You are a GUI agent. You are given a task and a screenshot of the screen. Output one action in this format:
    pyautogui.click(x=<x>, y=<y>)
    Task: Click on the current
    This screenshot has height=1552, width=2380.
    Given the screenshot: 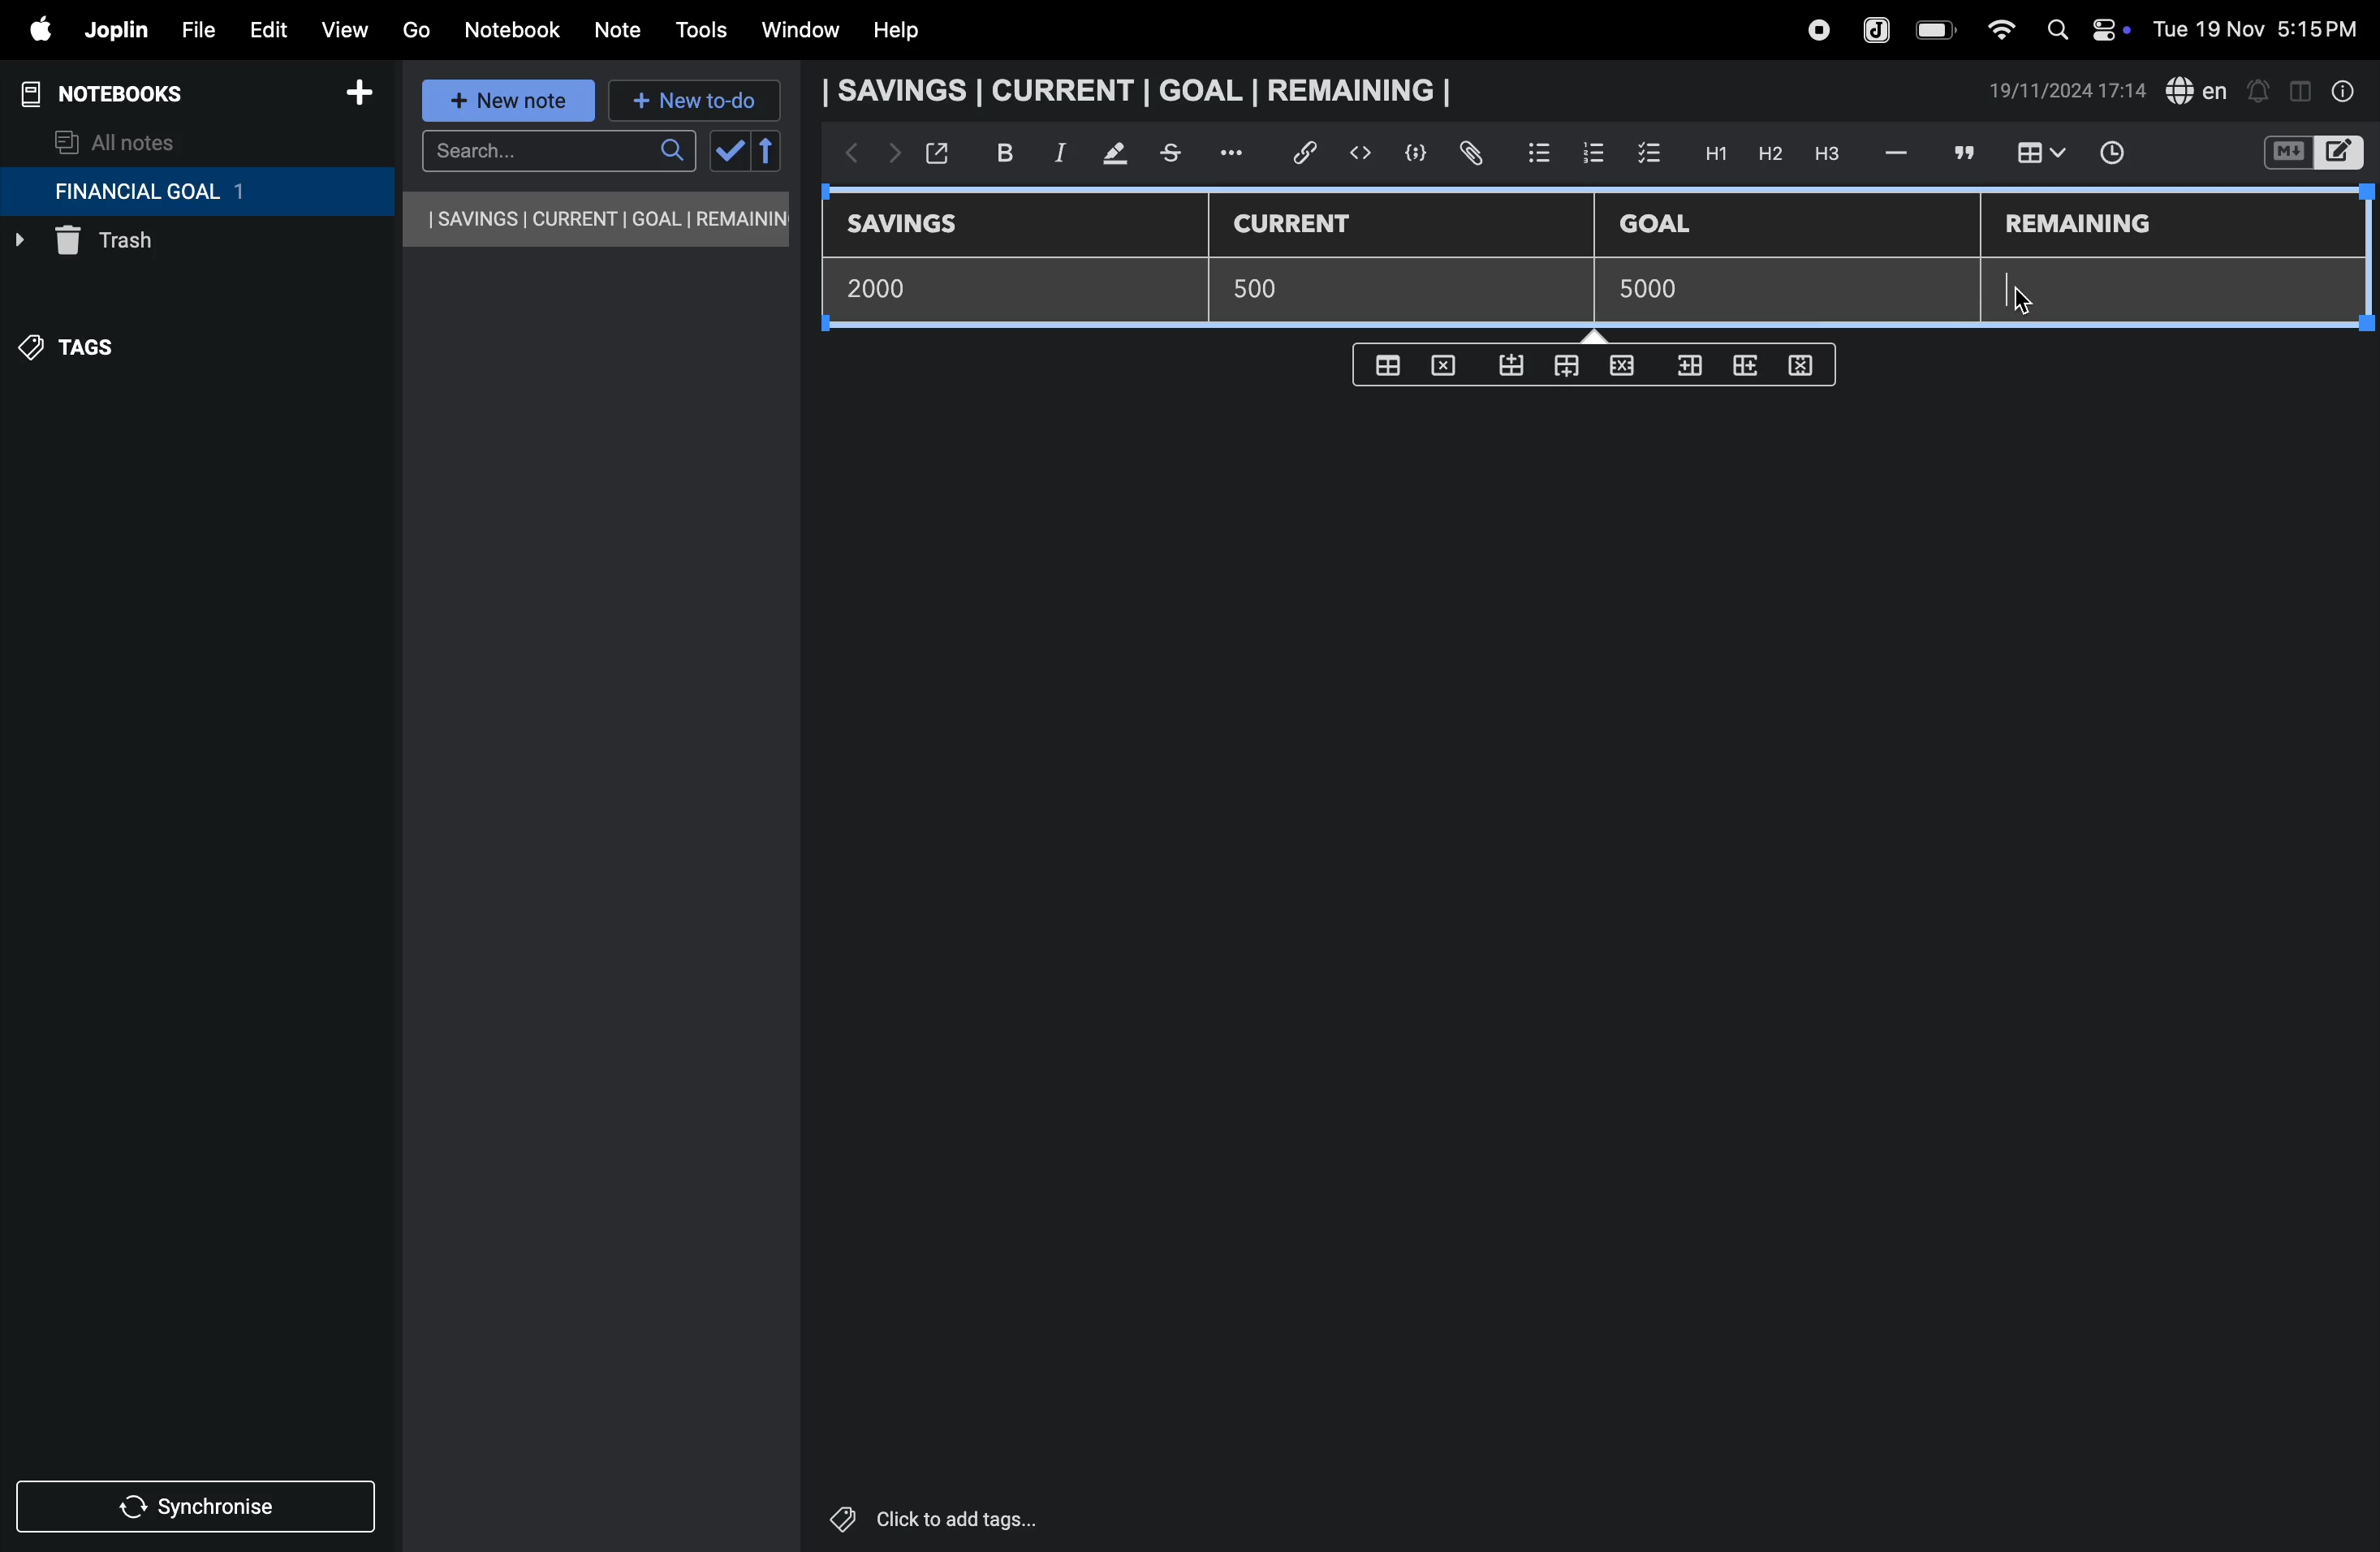 What is the action you would take?
    pyautogui.click(x=1307, y=225)
    